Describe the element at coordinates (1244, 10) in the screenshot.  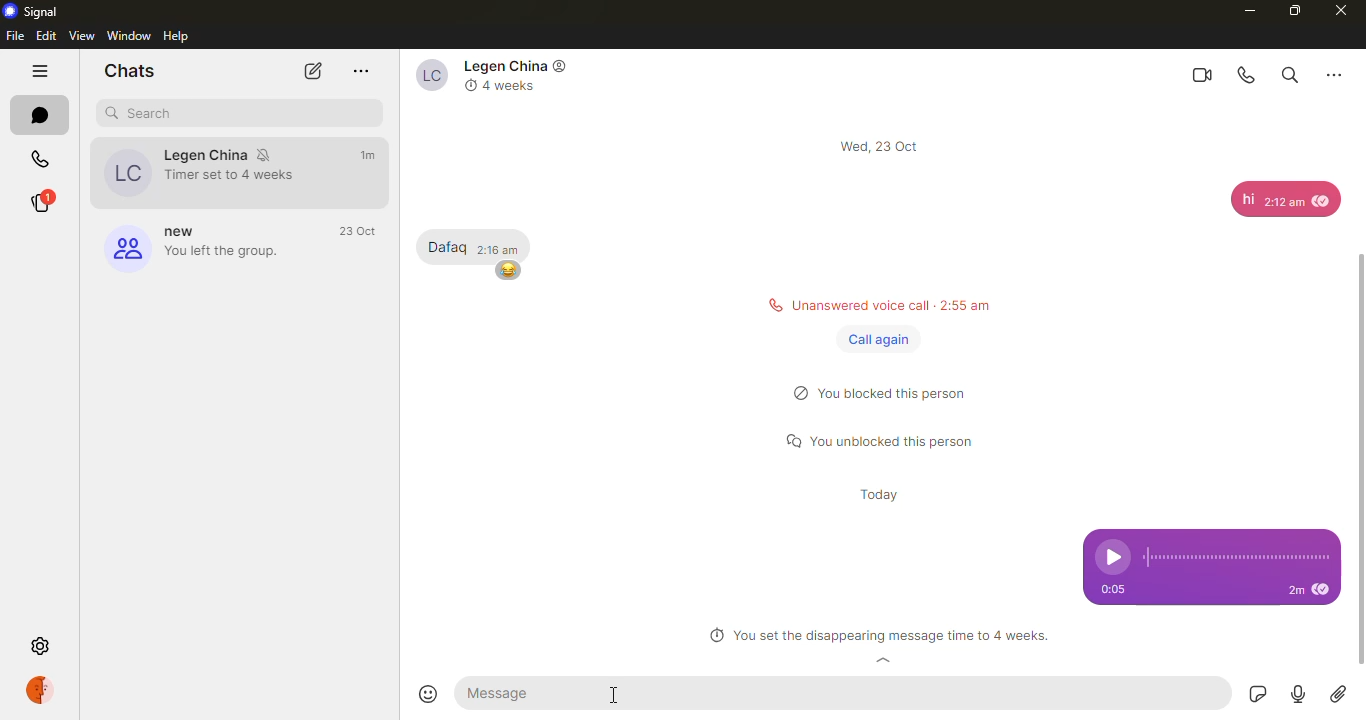
I see `minimize` at that location.